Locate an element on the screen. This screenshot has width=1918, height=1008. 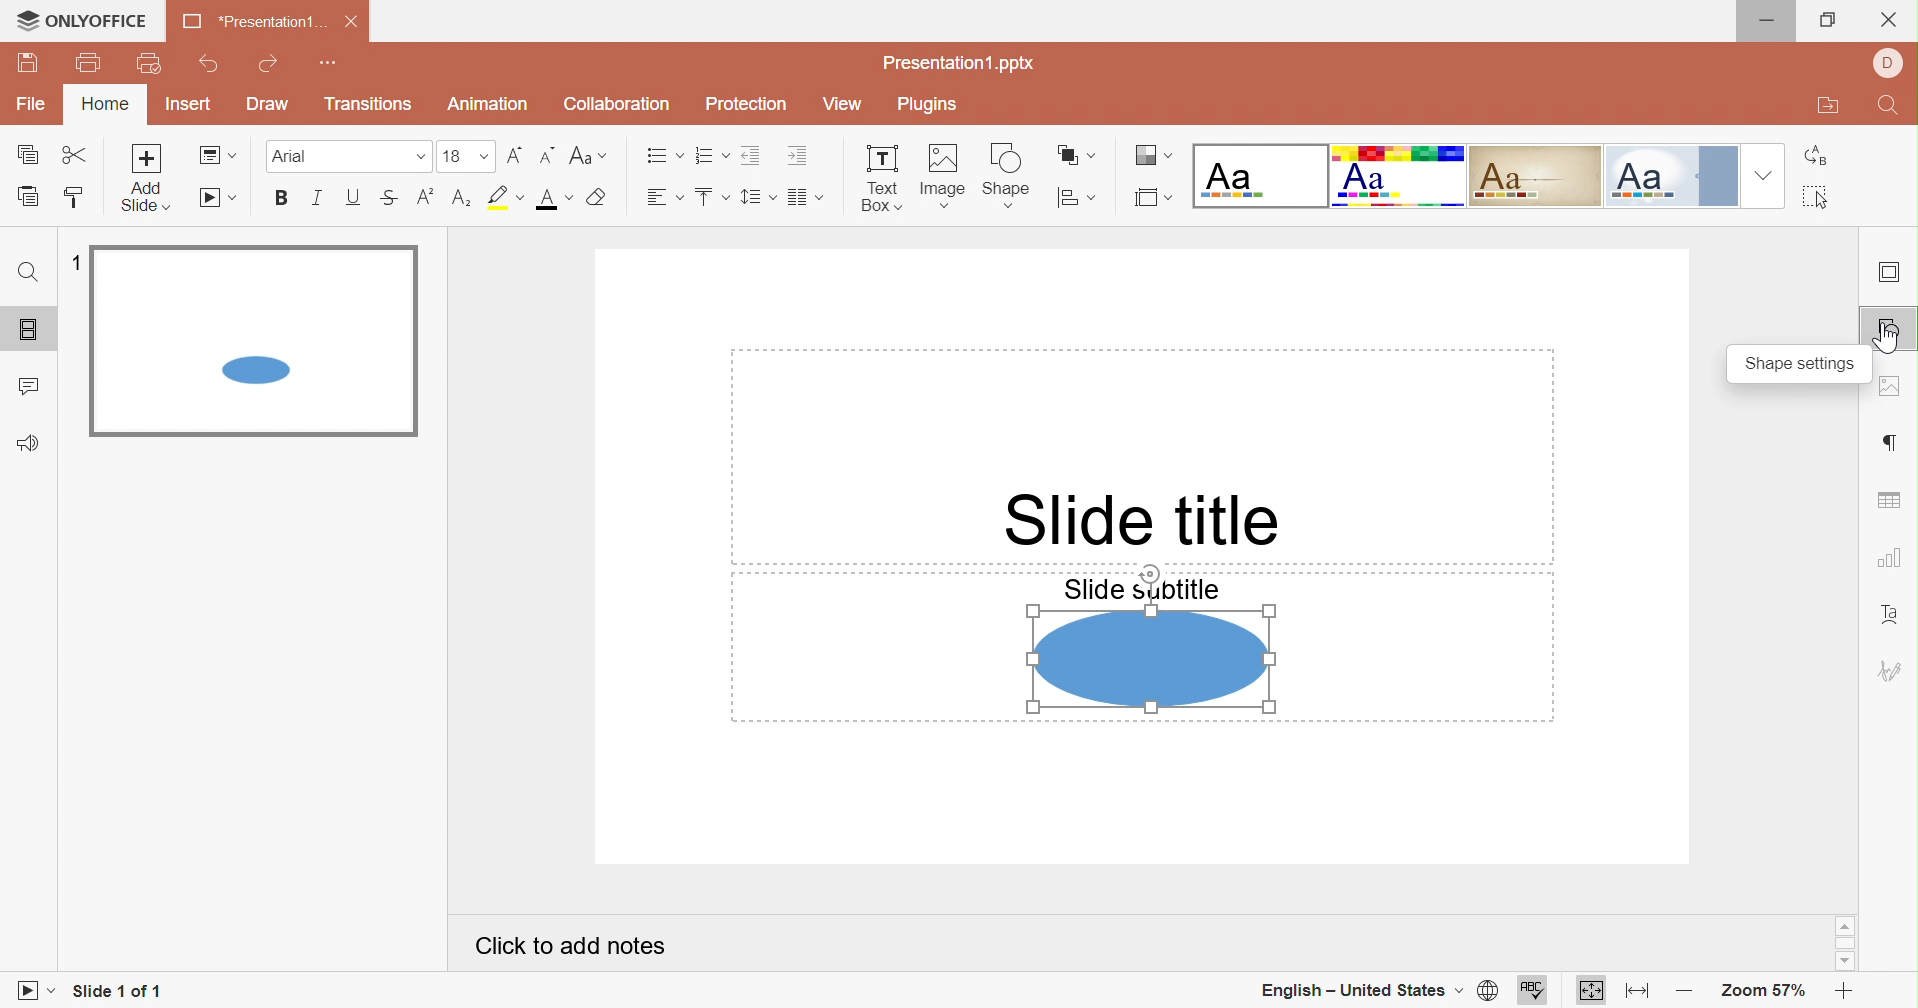
Replace is located at coordinates (1815, 157).